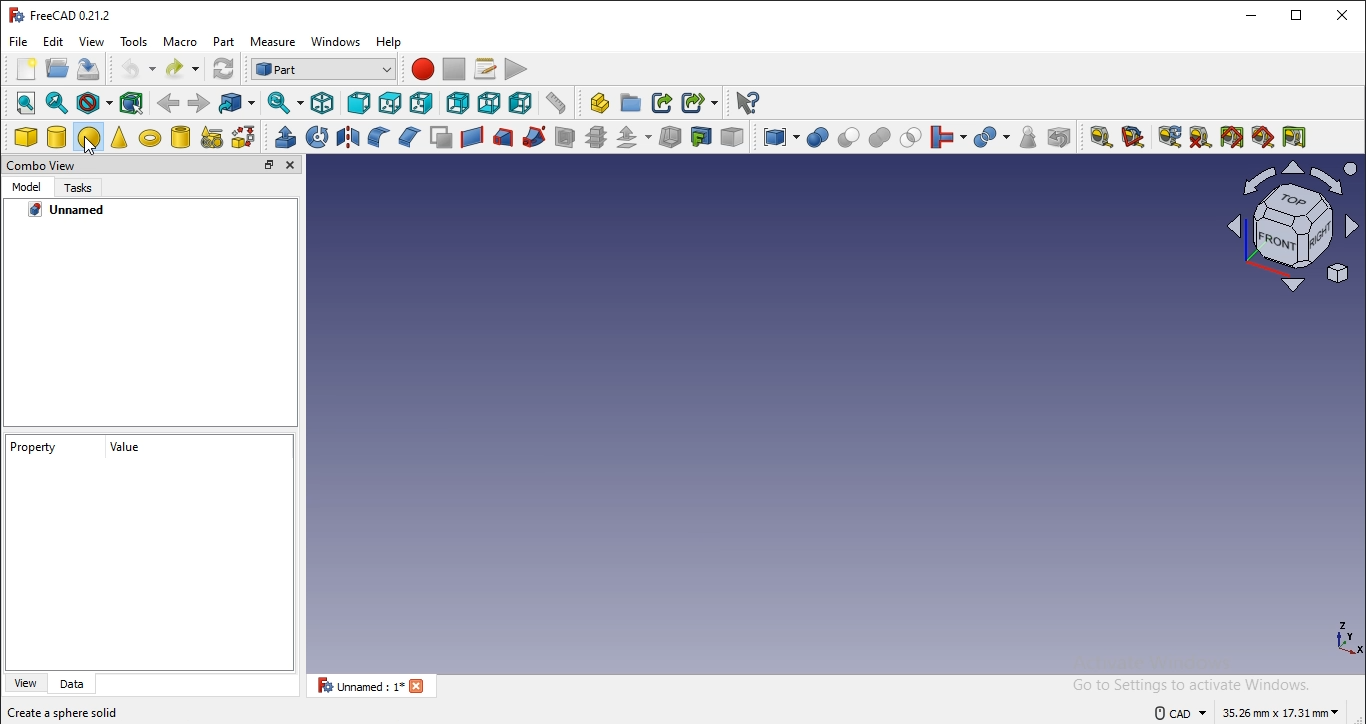 The image size is (1366, 724). Describe the element at coordinates (594, 137) in the screenshot. I see `cross section` at that location.